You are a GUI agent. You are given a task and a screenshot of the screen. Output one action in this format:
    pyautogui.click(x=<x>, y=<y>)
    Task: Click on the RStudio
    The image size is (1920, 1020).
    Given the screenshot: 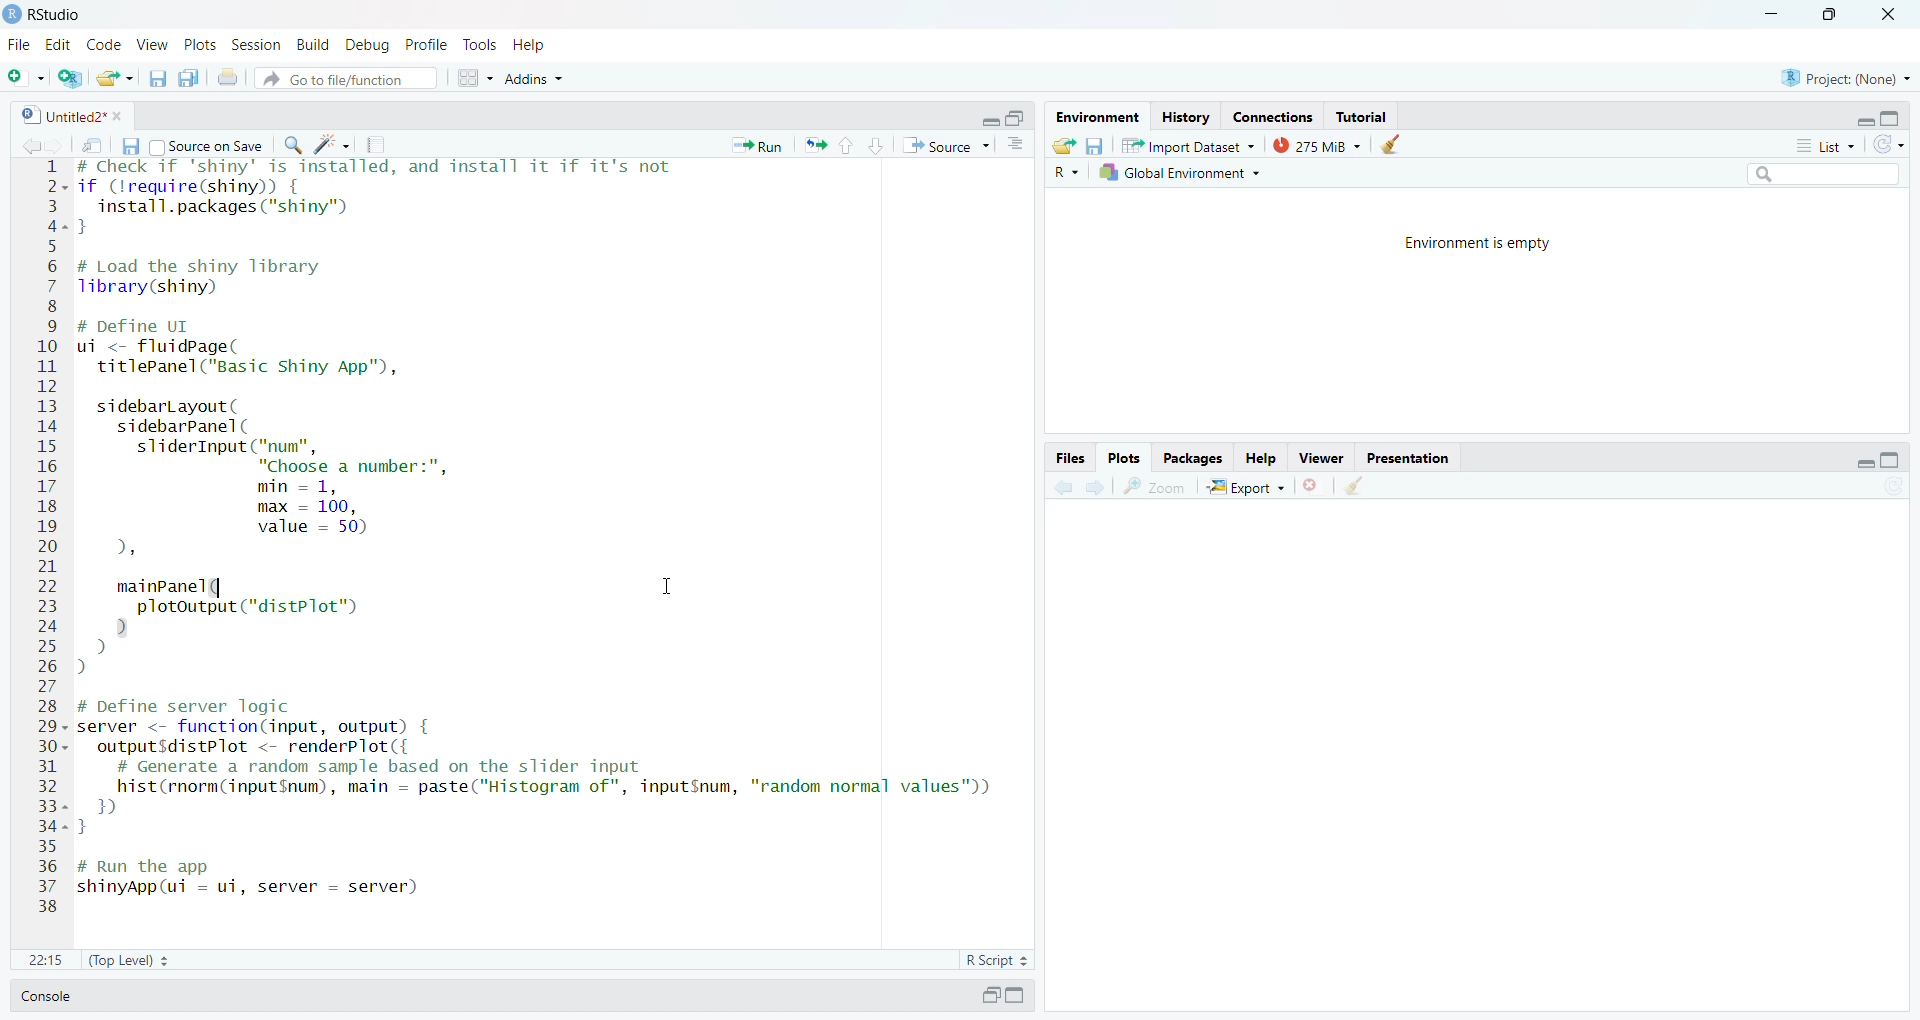 What is the action you would take?
    pyautogui.click(x=56, y=16)
    